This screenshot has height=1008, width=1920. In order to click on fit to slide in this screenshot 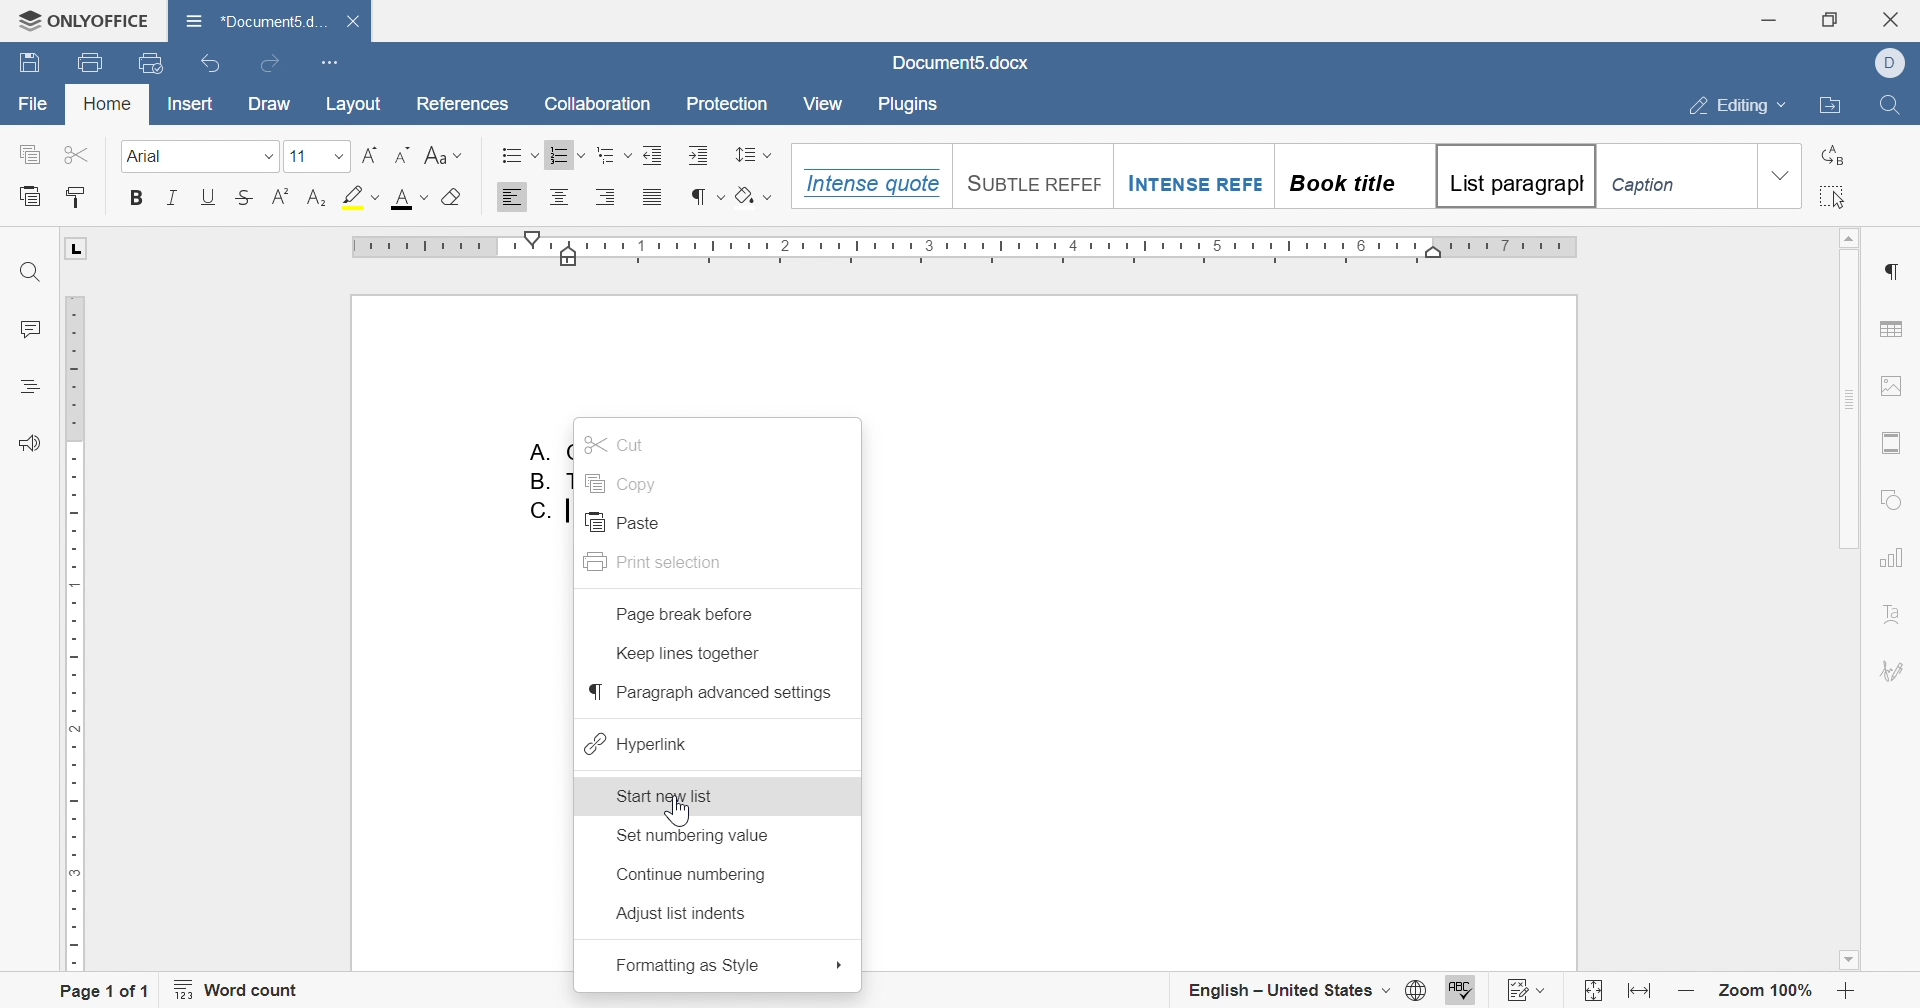, I will do `click(1593, 992)`.